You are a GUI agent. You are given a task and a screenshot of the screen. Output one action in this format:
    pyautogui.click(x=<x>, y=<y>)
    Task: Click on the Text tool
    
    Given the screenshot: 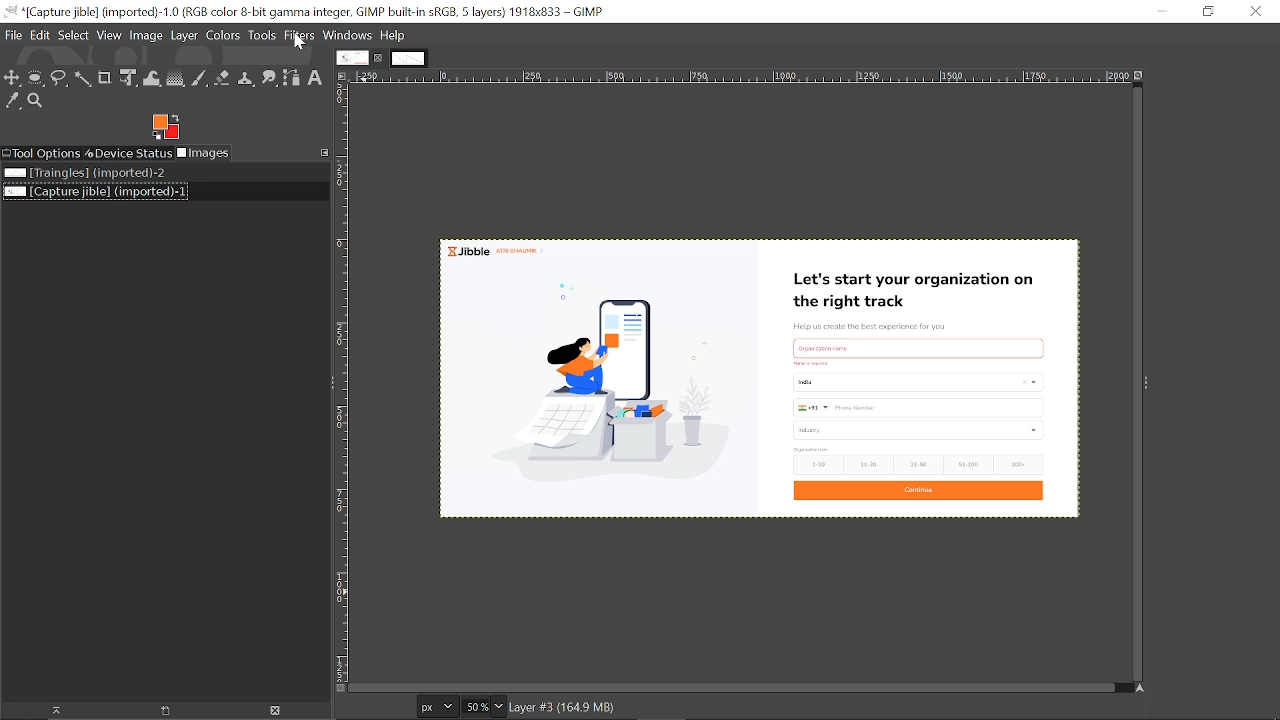 What is the action you would take?
    pyautogui.click(x=315, y=78)
    